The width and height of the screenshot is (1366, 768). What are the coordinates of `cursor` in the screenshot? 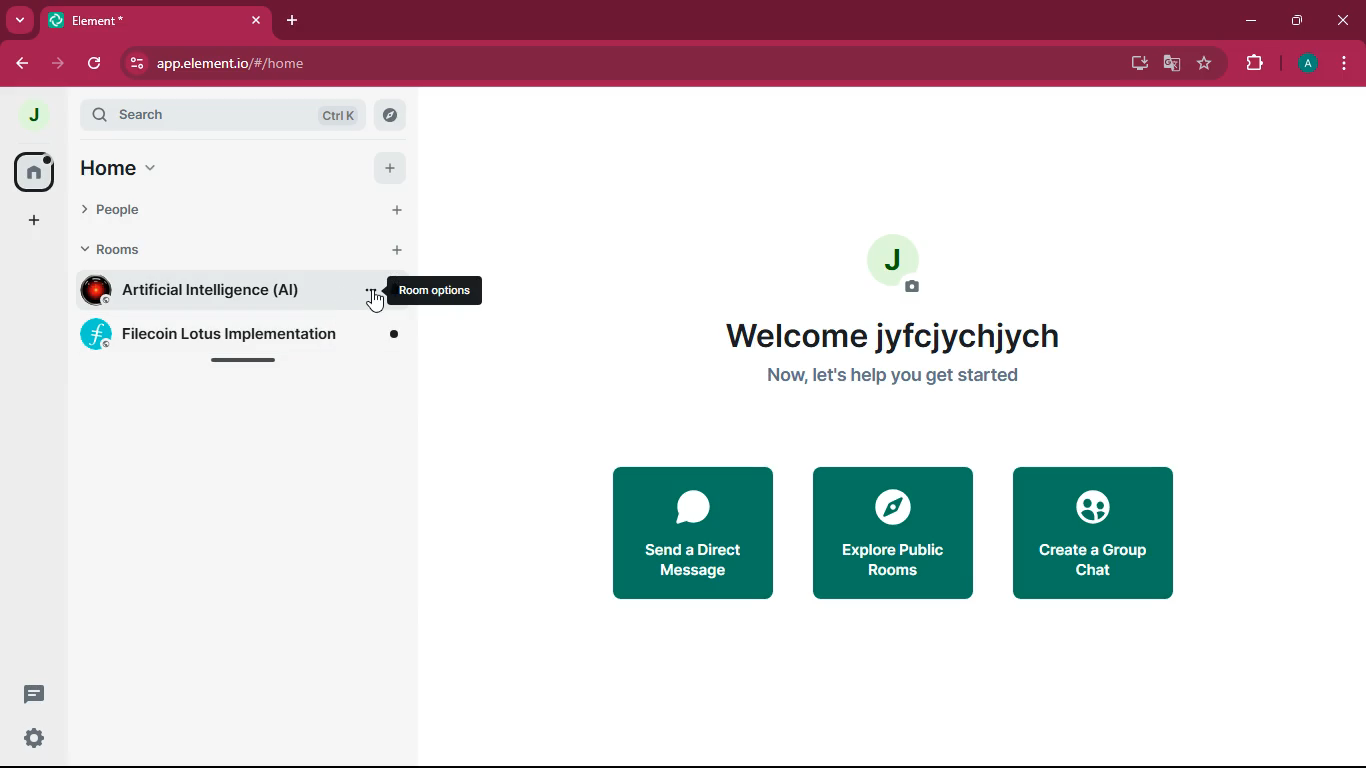 It's located at (375, 301).